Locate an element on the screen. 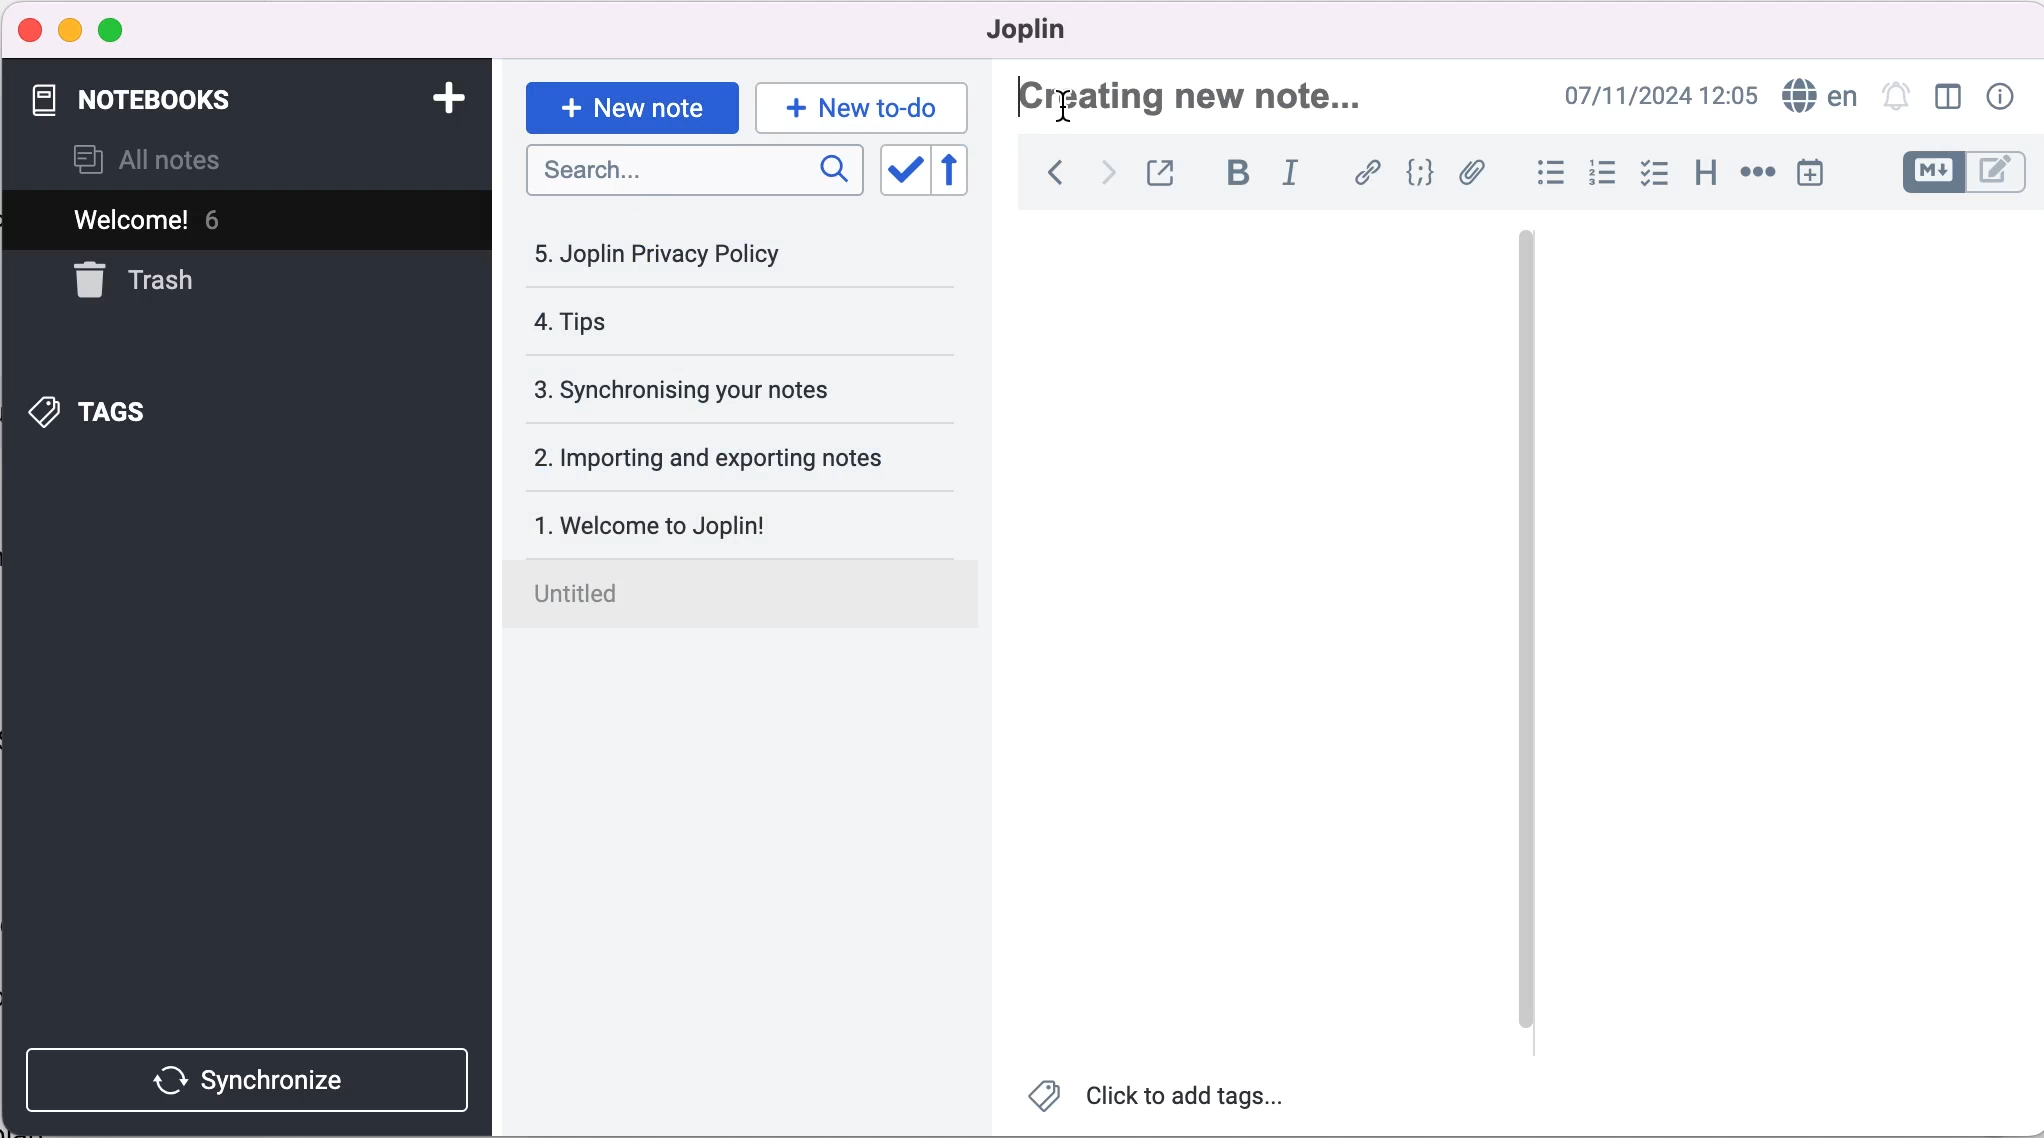 This screenshot has height=1138, width=2044. code is located at coordinates (1414, 174).